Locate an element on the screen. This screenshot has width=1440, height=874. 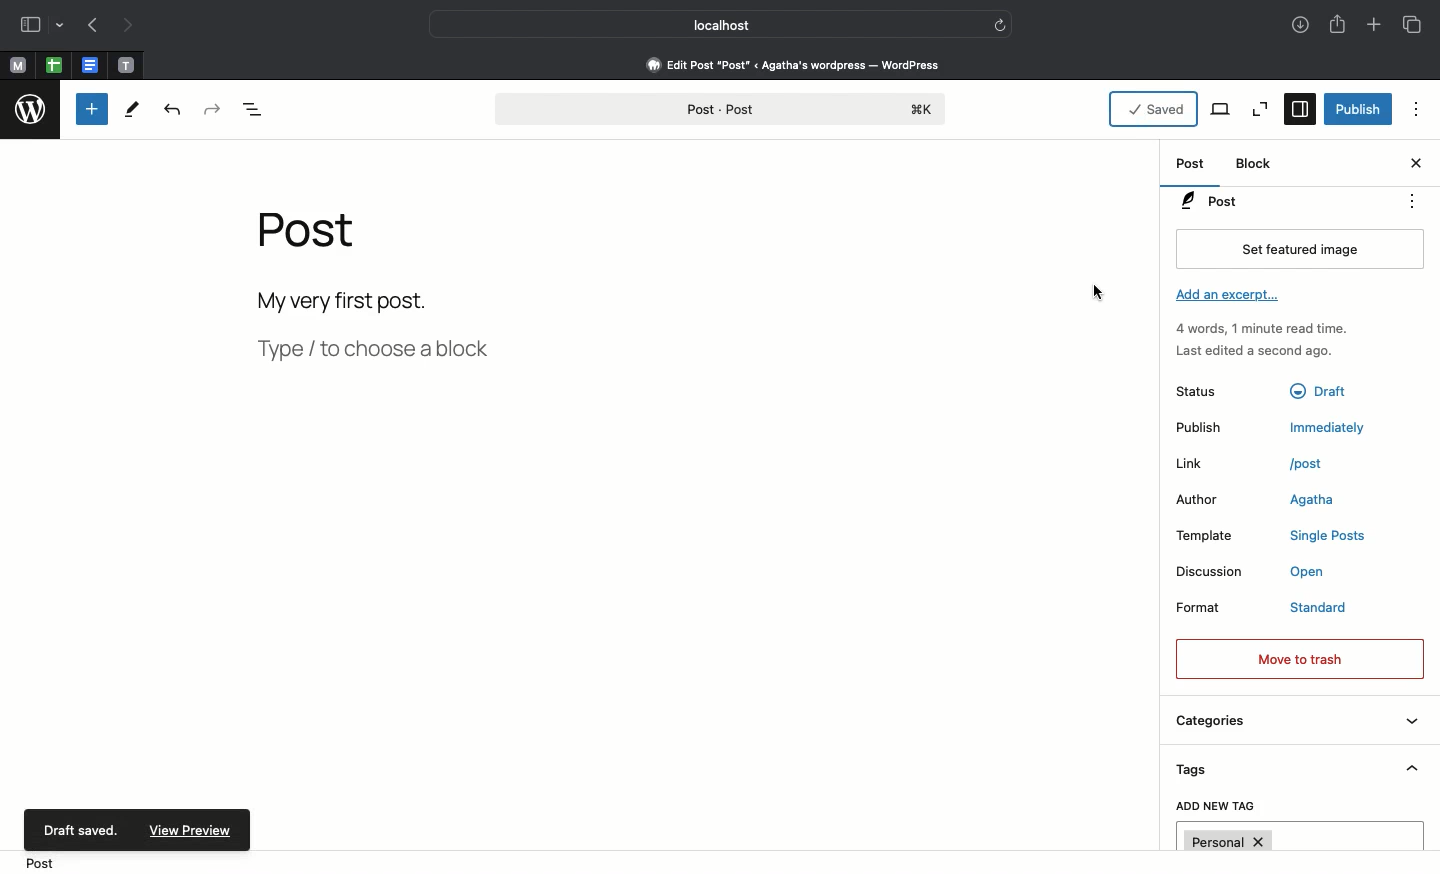
post is located at coordinates (1308, 465).